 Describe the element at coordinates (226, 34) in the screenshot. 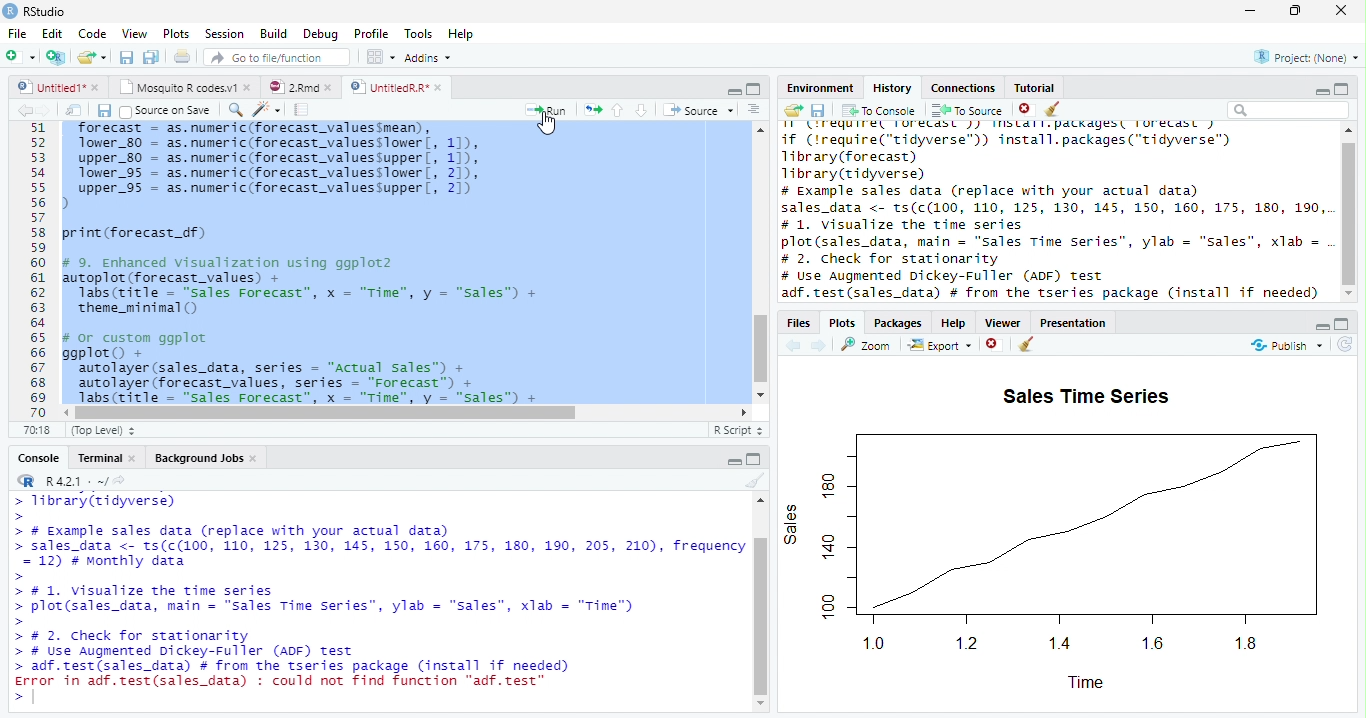

I see `Session` at that location.